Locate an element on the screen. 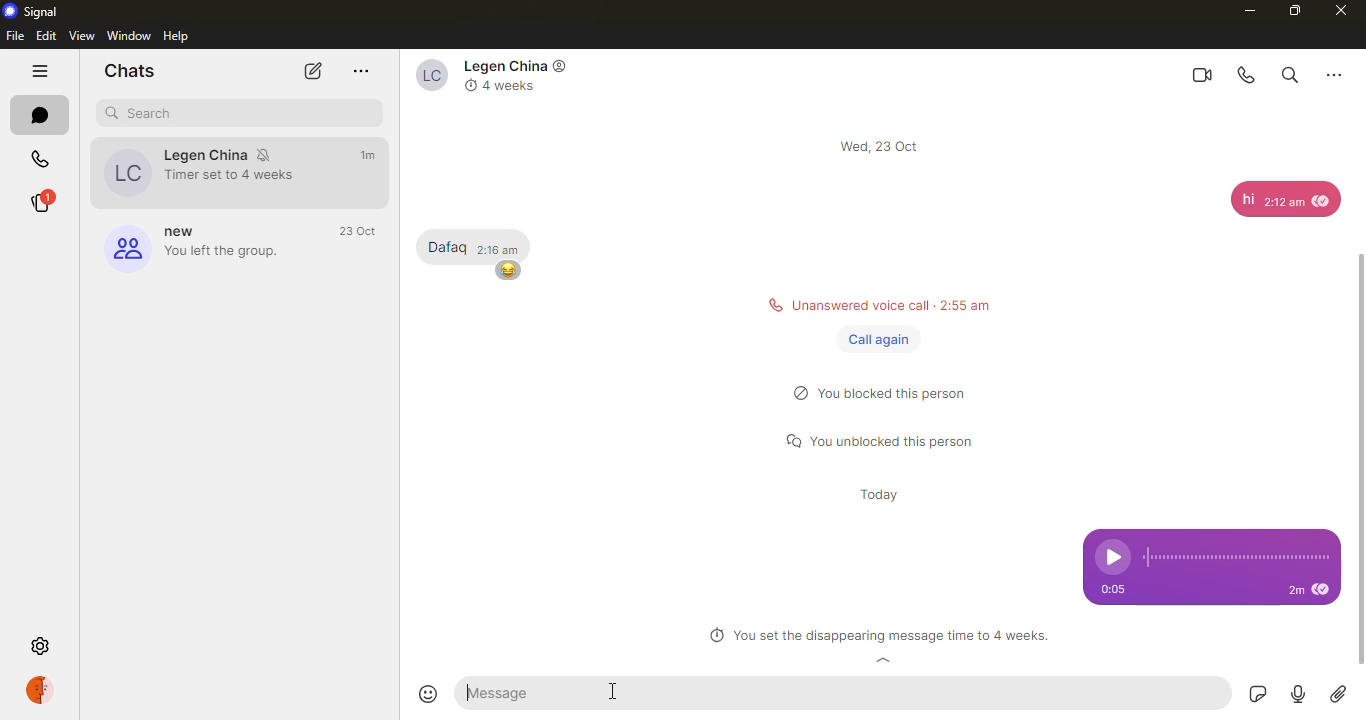 The image size is (1366, 720). attach is located at coordinates (1338, 694).